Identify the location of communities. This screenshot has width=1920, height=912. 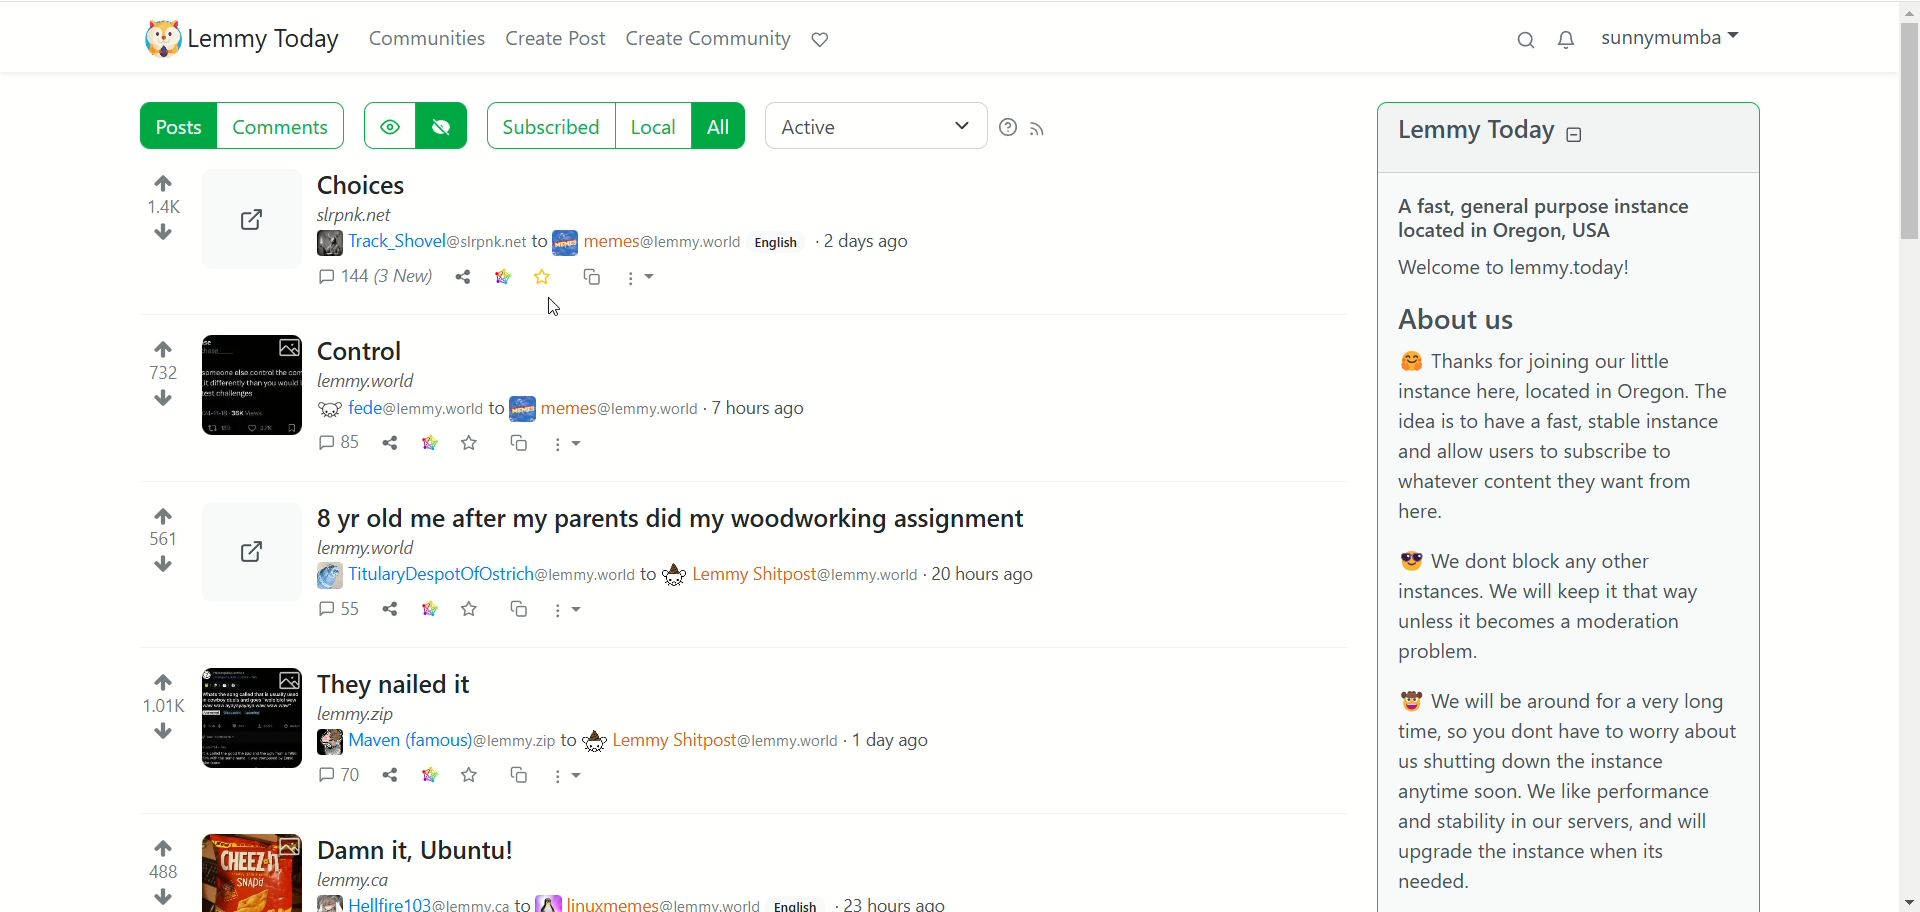
(429, 39).